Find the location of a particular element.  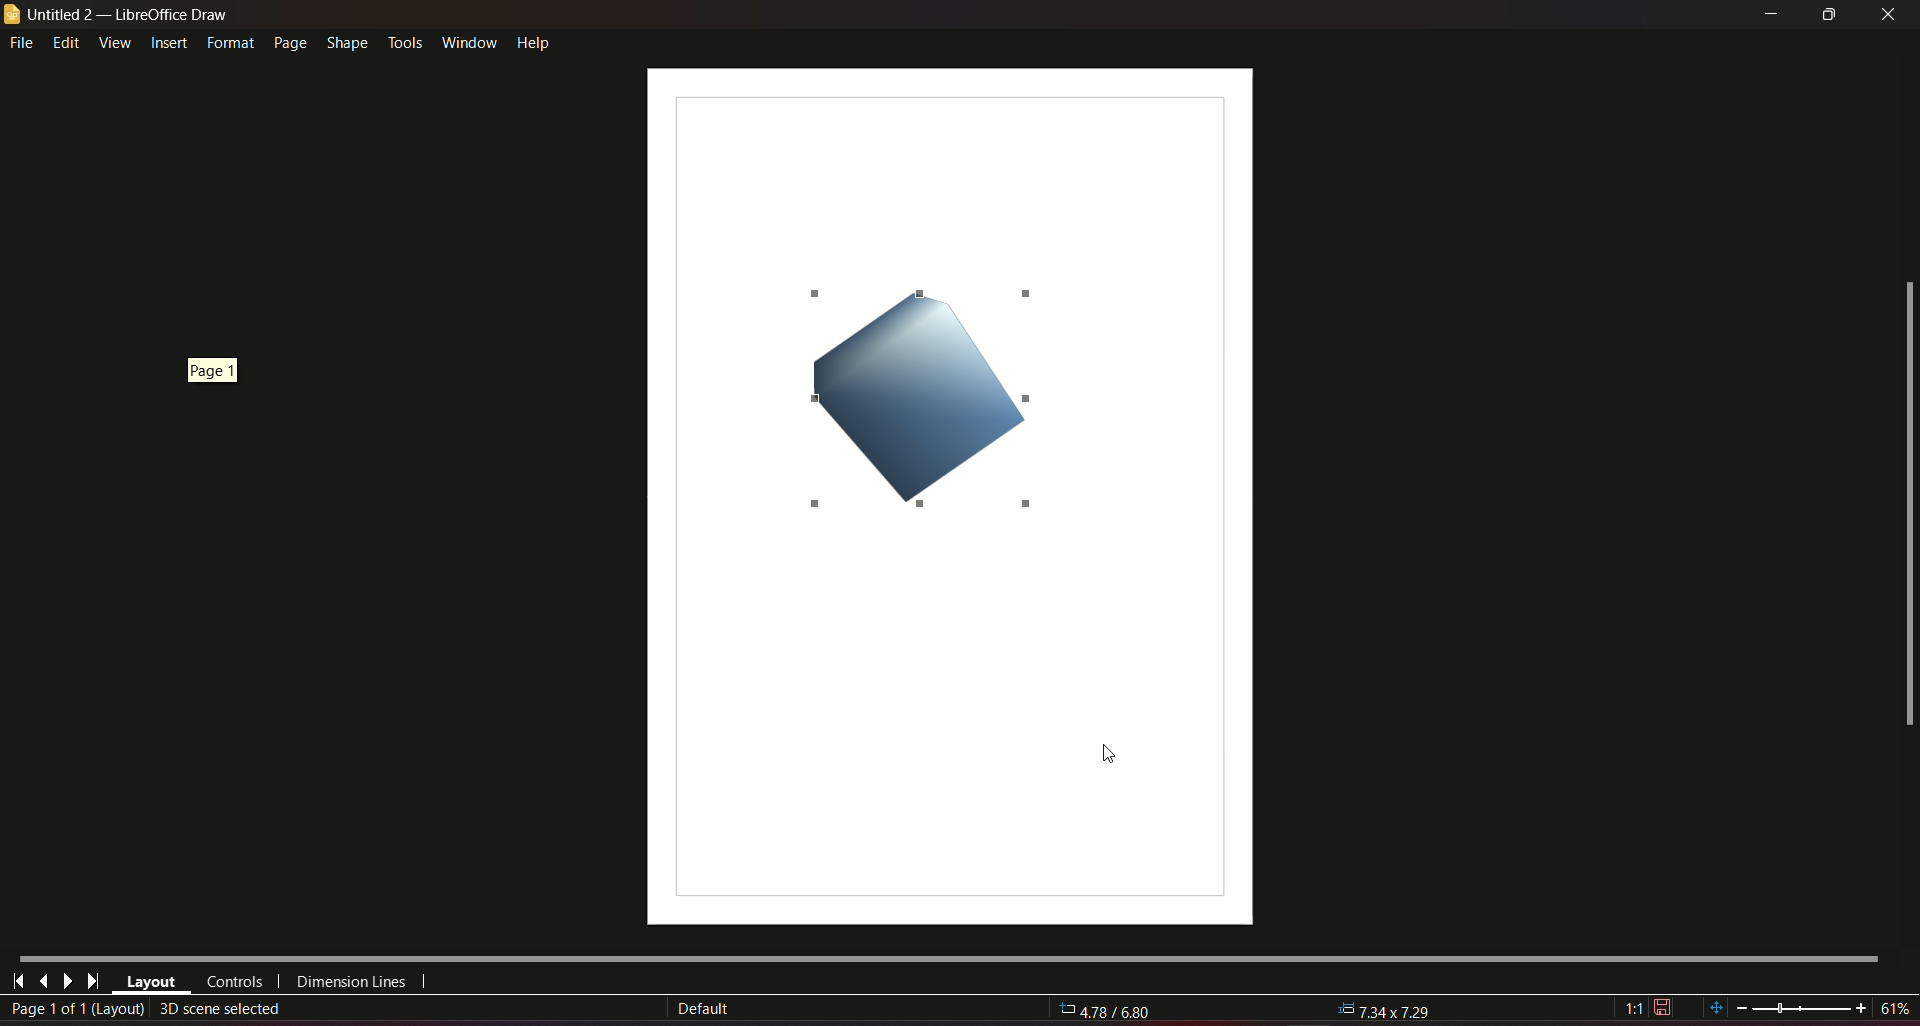

page is located at coordinates (288, 43).